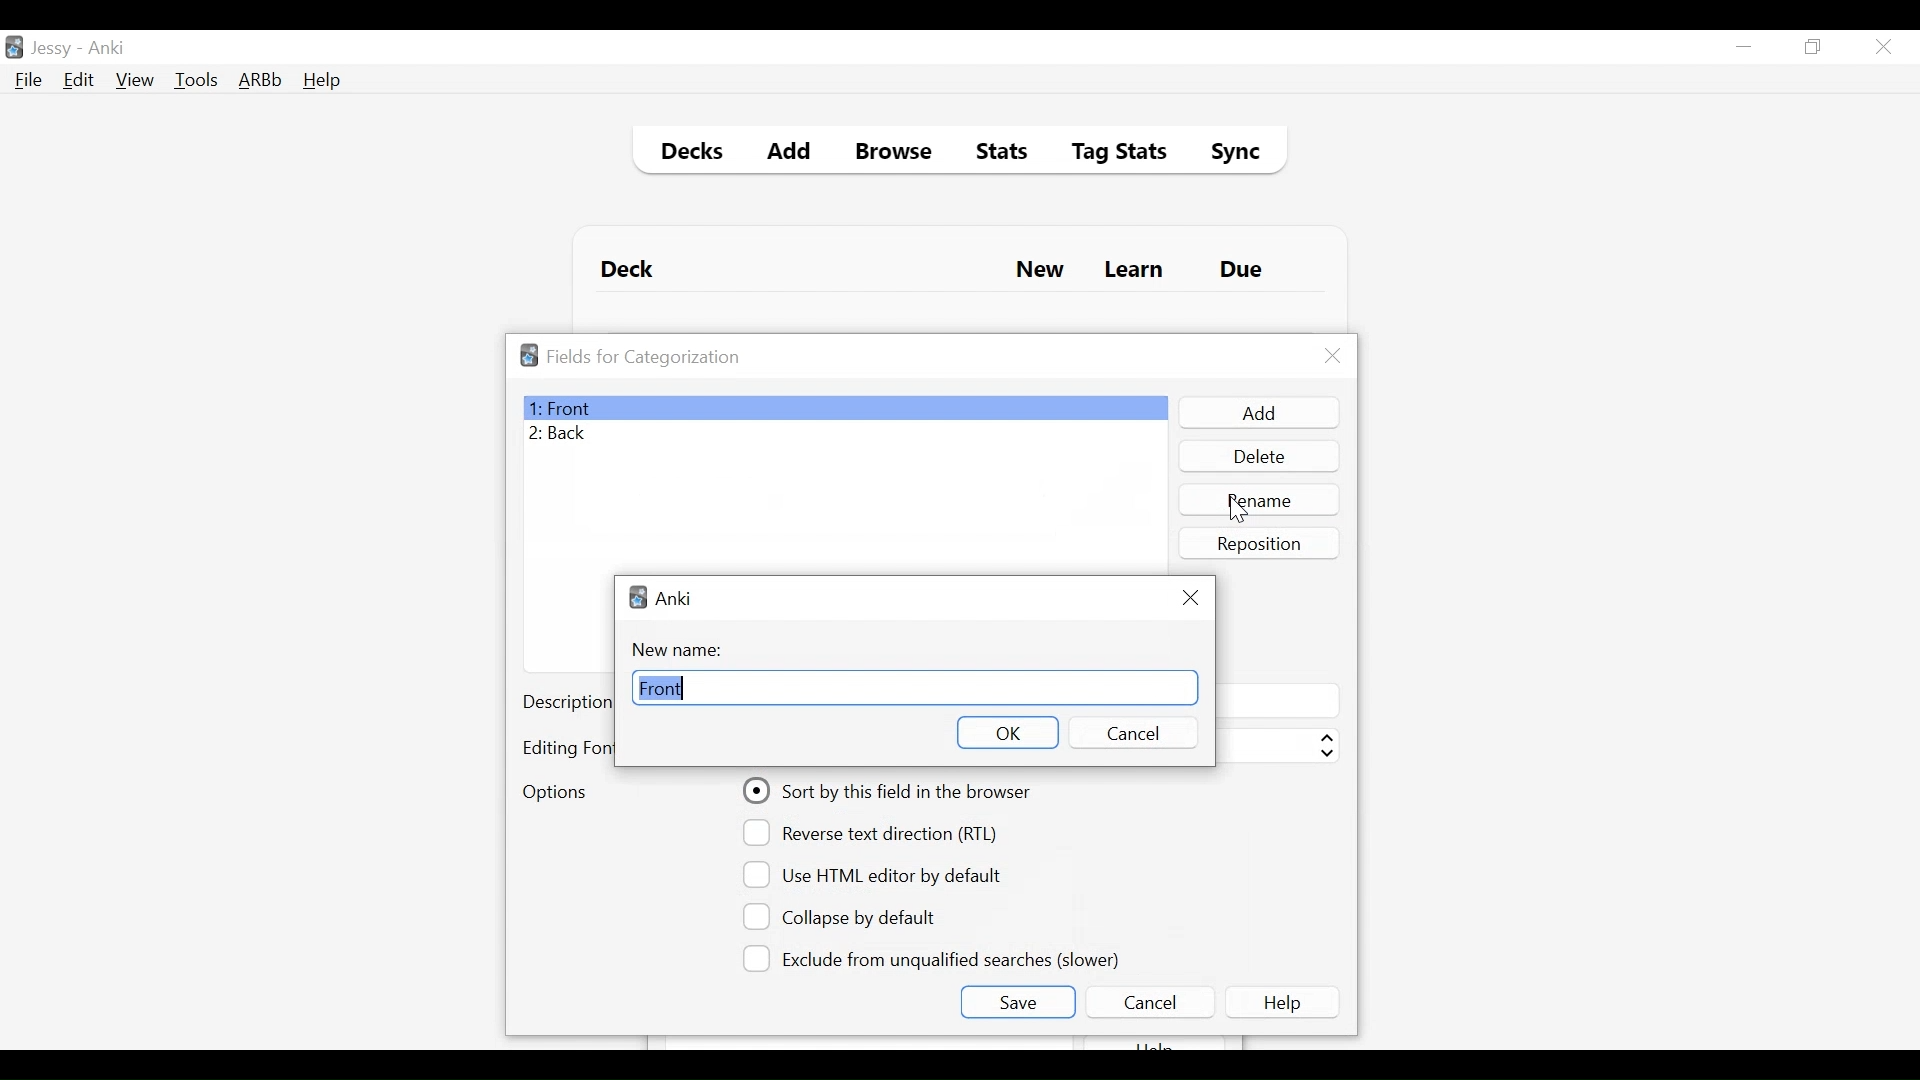 The width and height of the screenshot is (1920, 1080). I want to click on Learn, so click(1133, 271).